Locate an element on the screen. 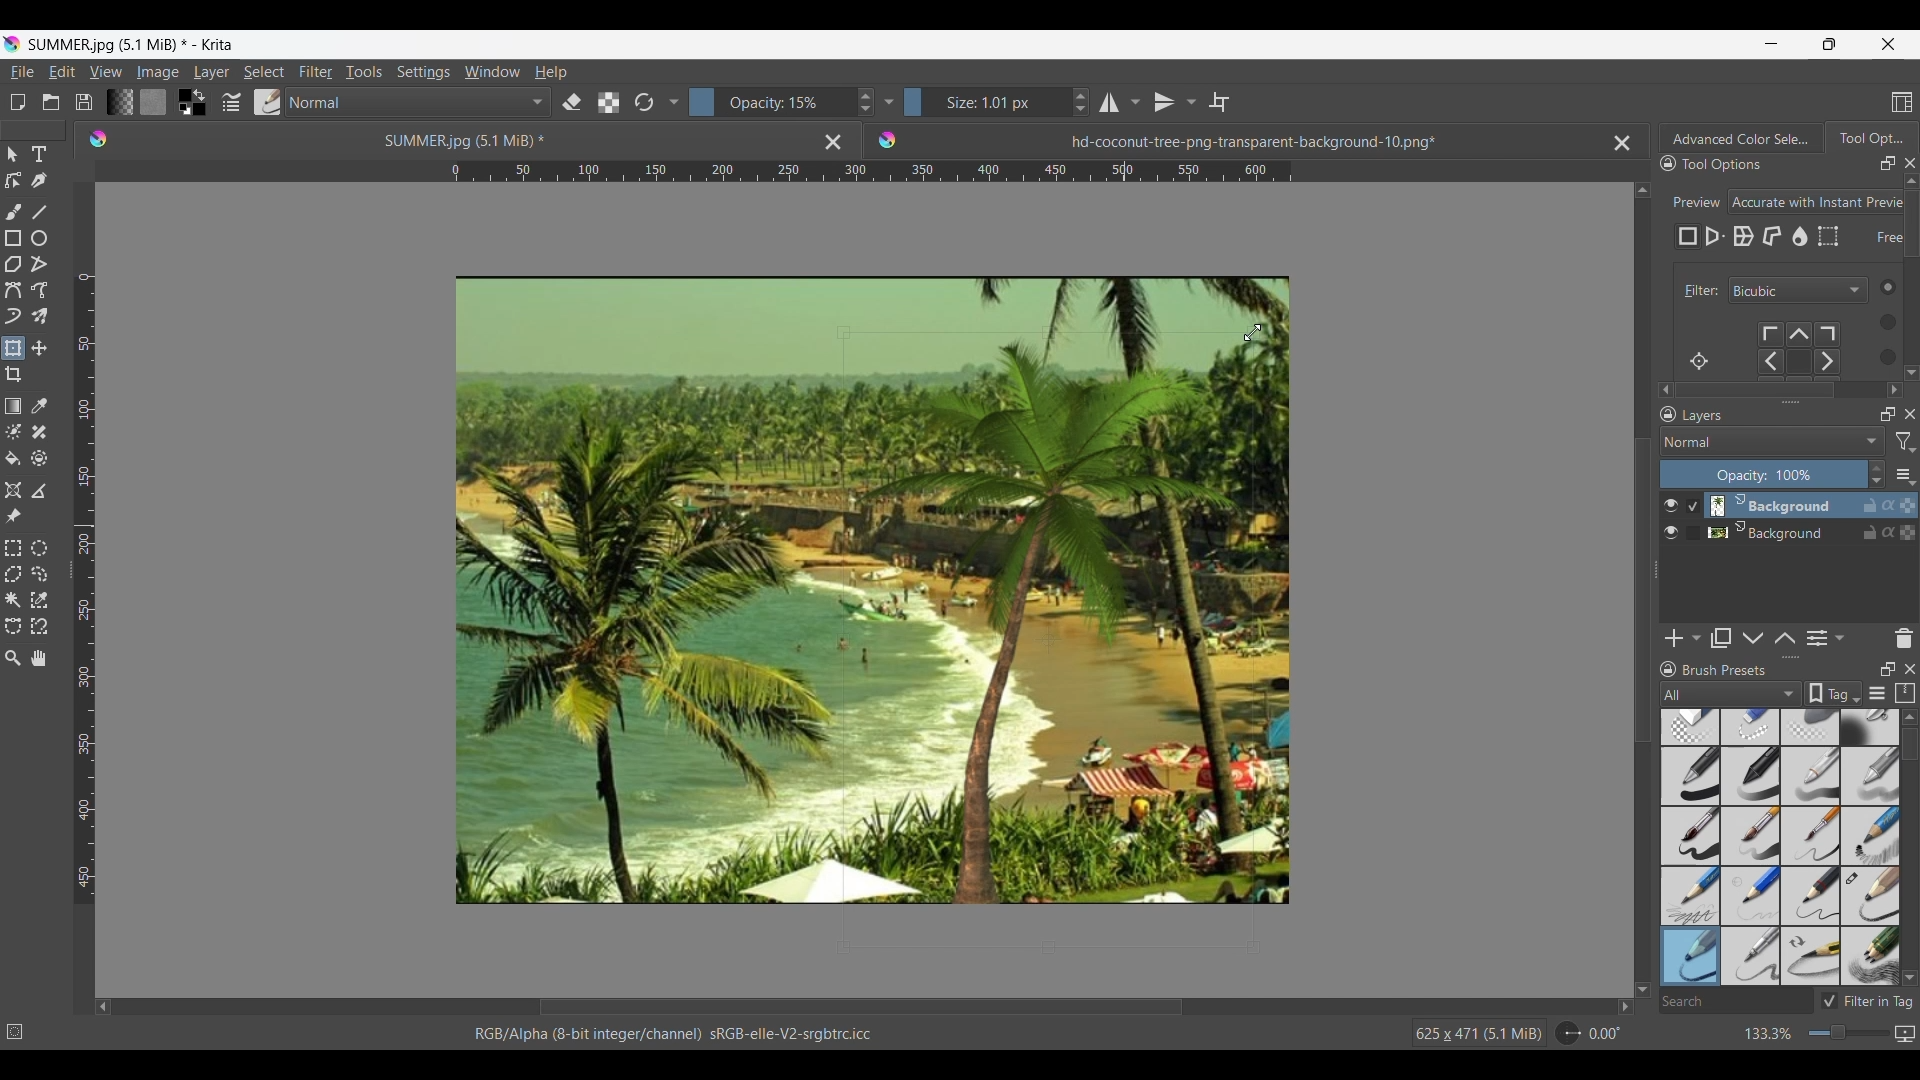 This screenshot has width=1920, height=1080. Storage resources is located at coordinates (1907, 692).